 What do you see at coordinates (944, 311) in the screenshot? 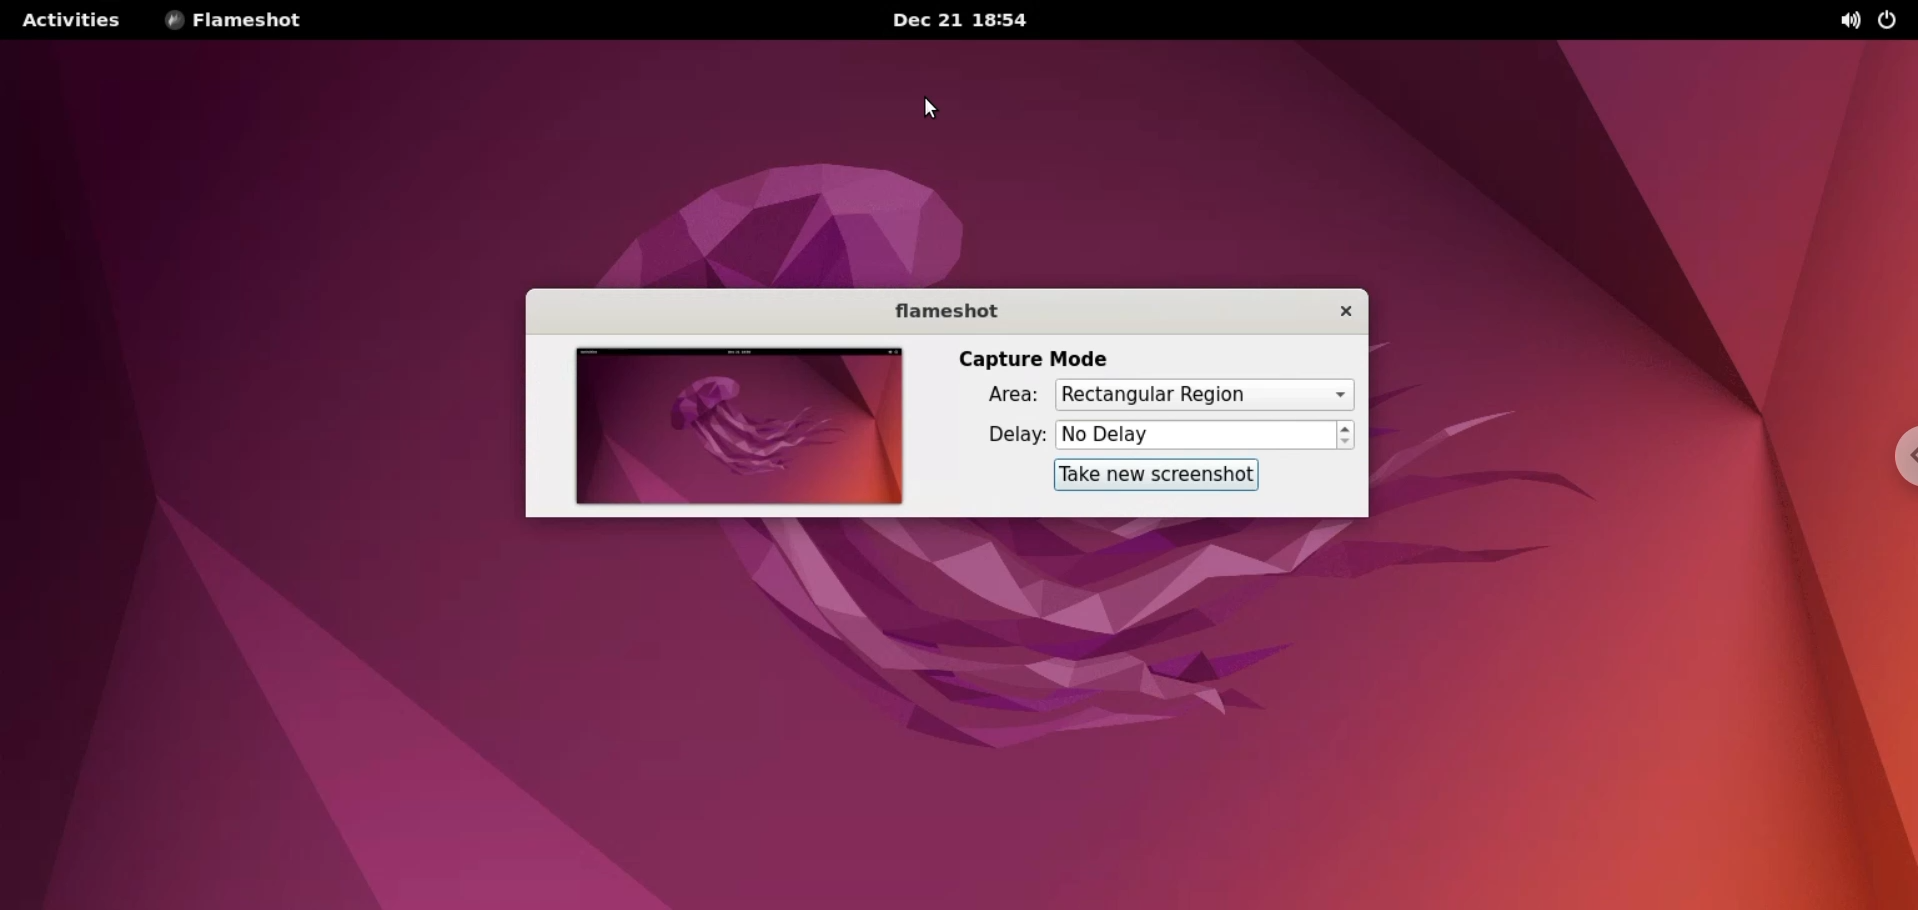
I see `flameshot ` at bounding box center [944, 311].